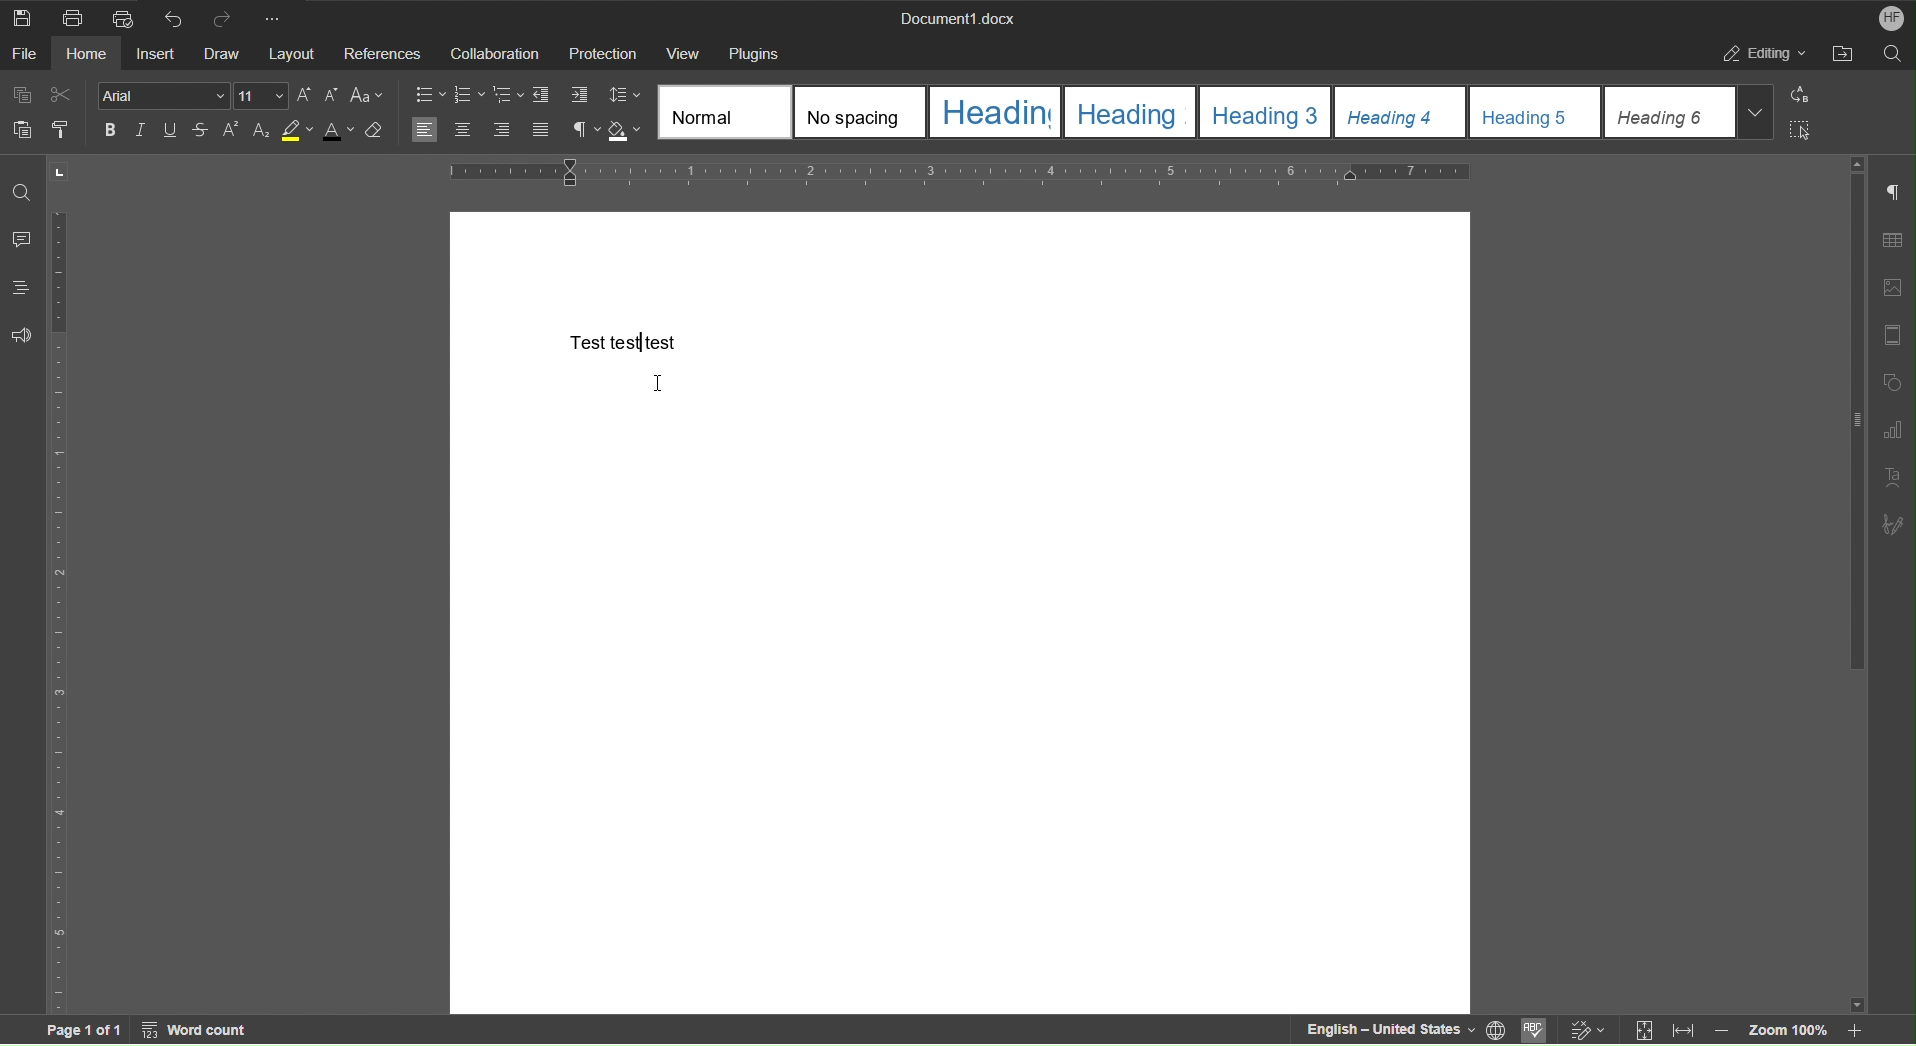  What do you see at coordinates (1133, 112) in the screenshot?
I see `Heading 2` at bounding box center [1133, 112].